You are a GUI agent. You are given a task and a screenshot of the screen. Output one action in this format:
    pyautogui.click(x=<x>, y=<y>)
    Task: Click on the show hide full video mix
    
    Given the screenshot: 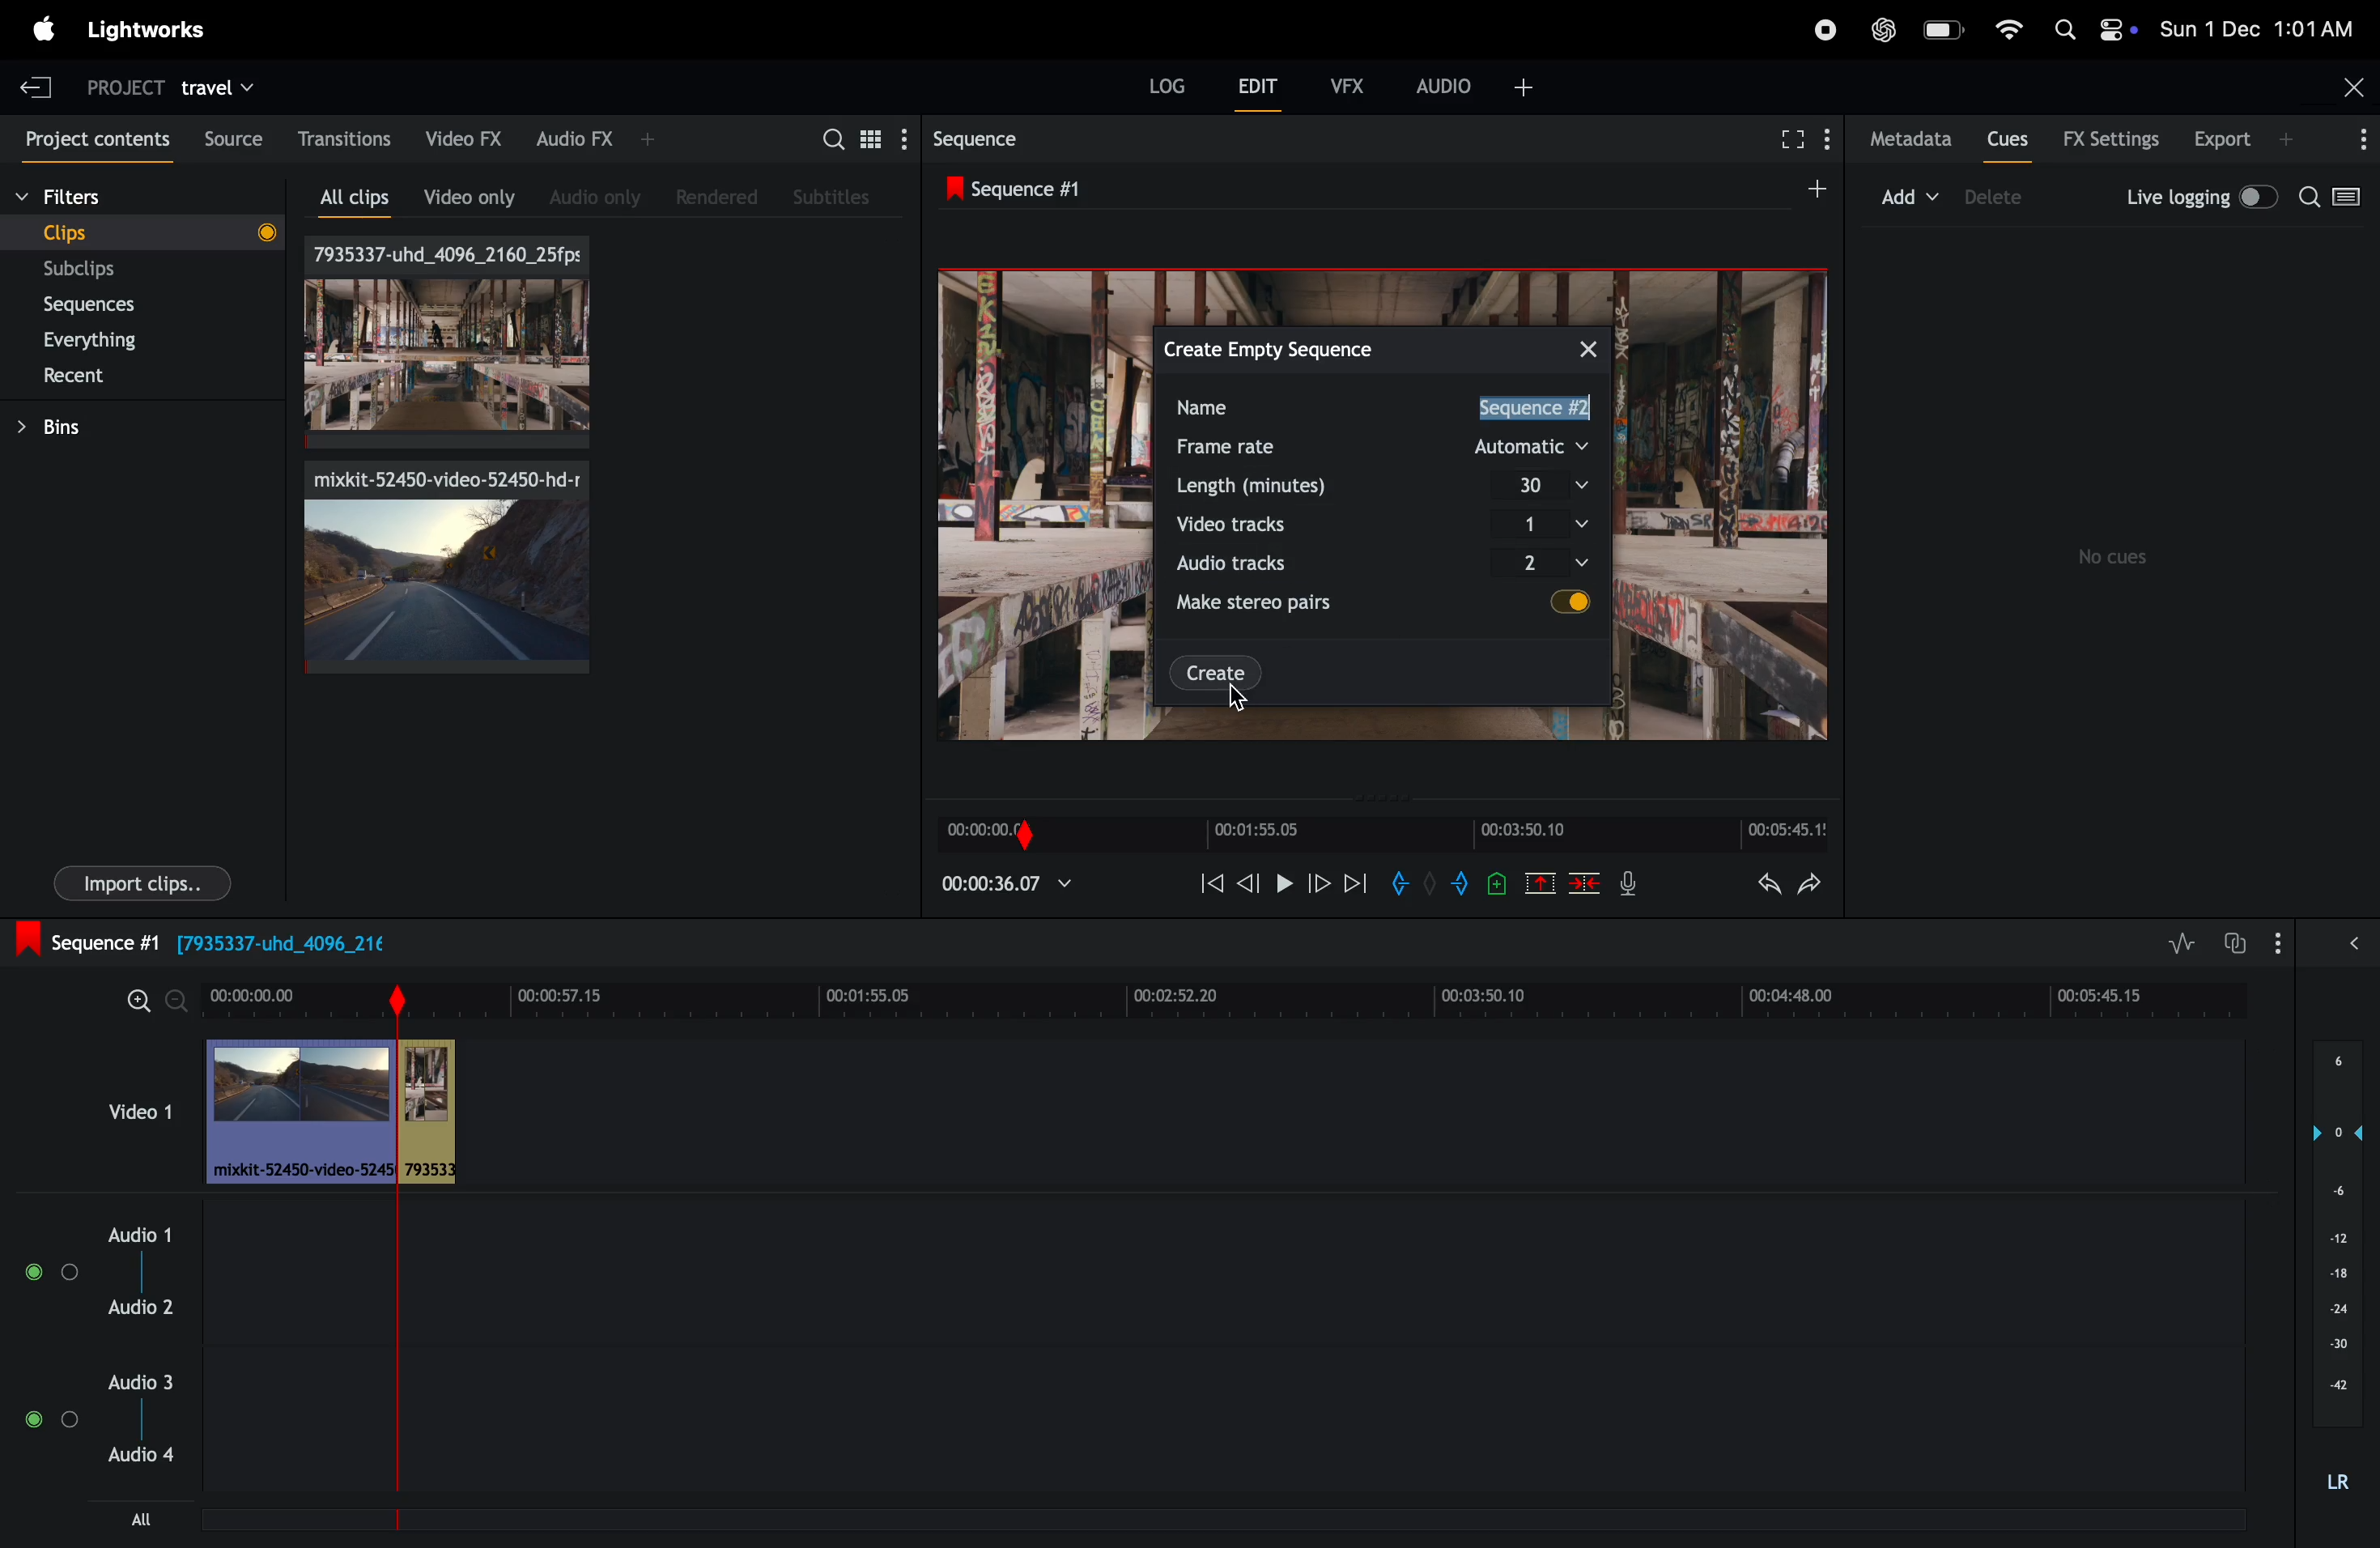 What is the action you would take?
    pyautogui.click(x=2354, y=943)
    